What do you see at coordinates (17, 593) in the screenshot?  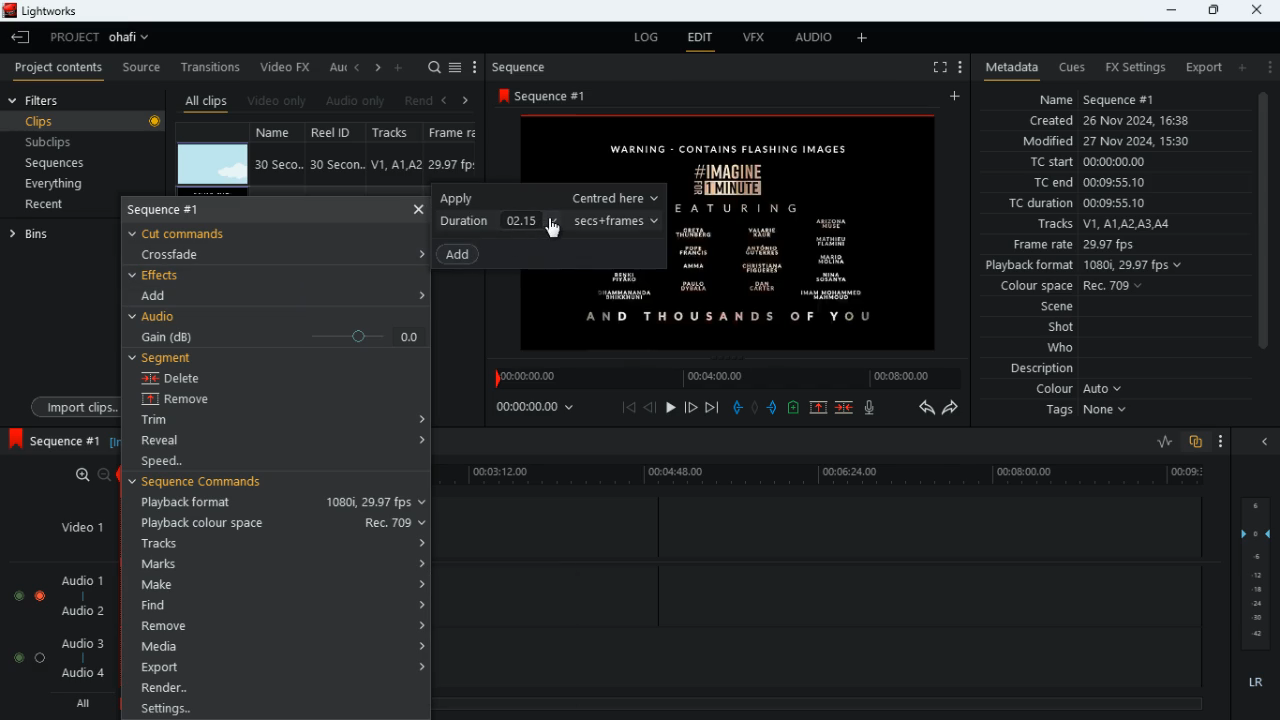 I see `toggle` at bounding box center [17, 593].